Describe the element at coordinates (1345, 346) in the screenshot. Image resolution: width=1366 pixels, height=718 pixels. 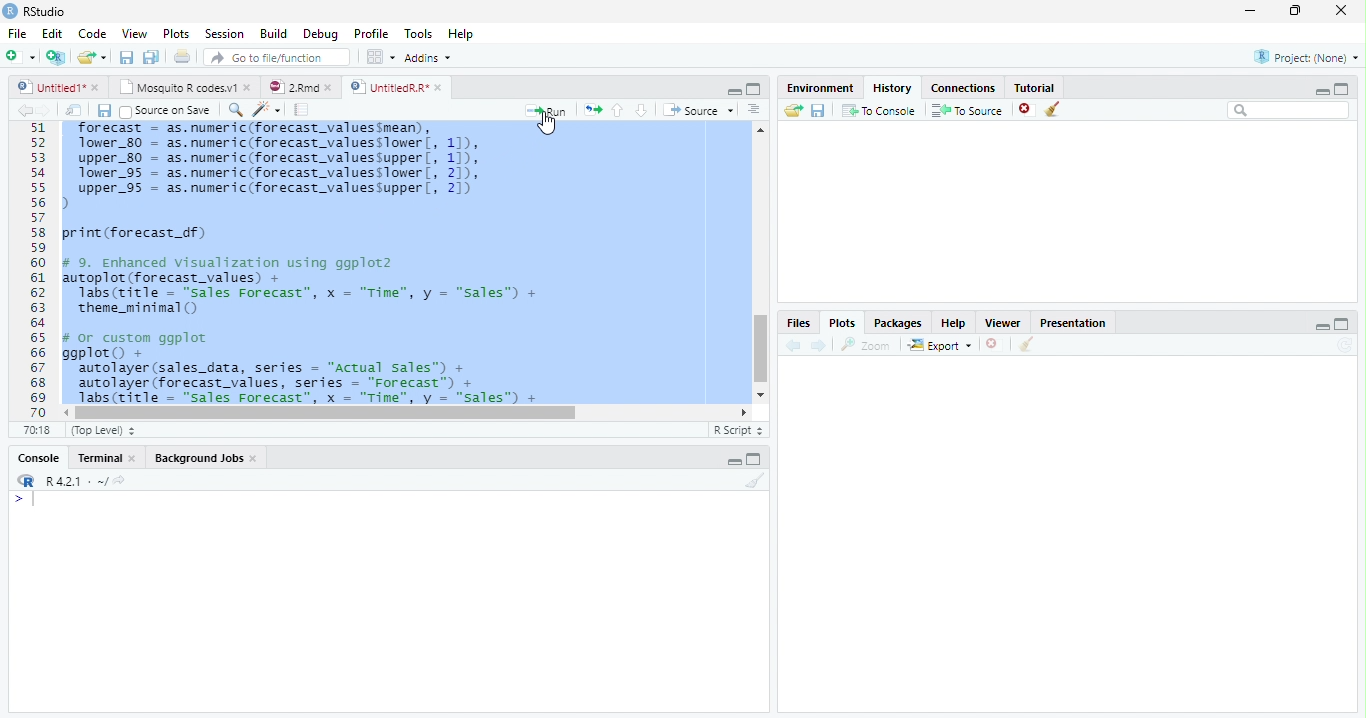
I see `Refresh` at that location.